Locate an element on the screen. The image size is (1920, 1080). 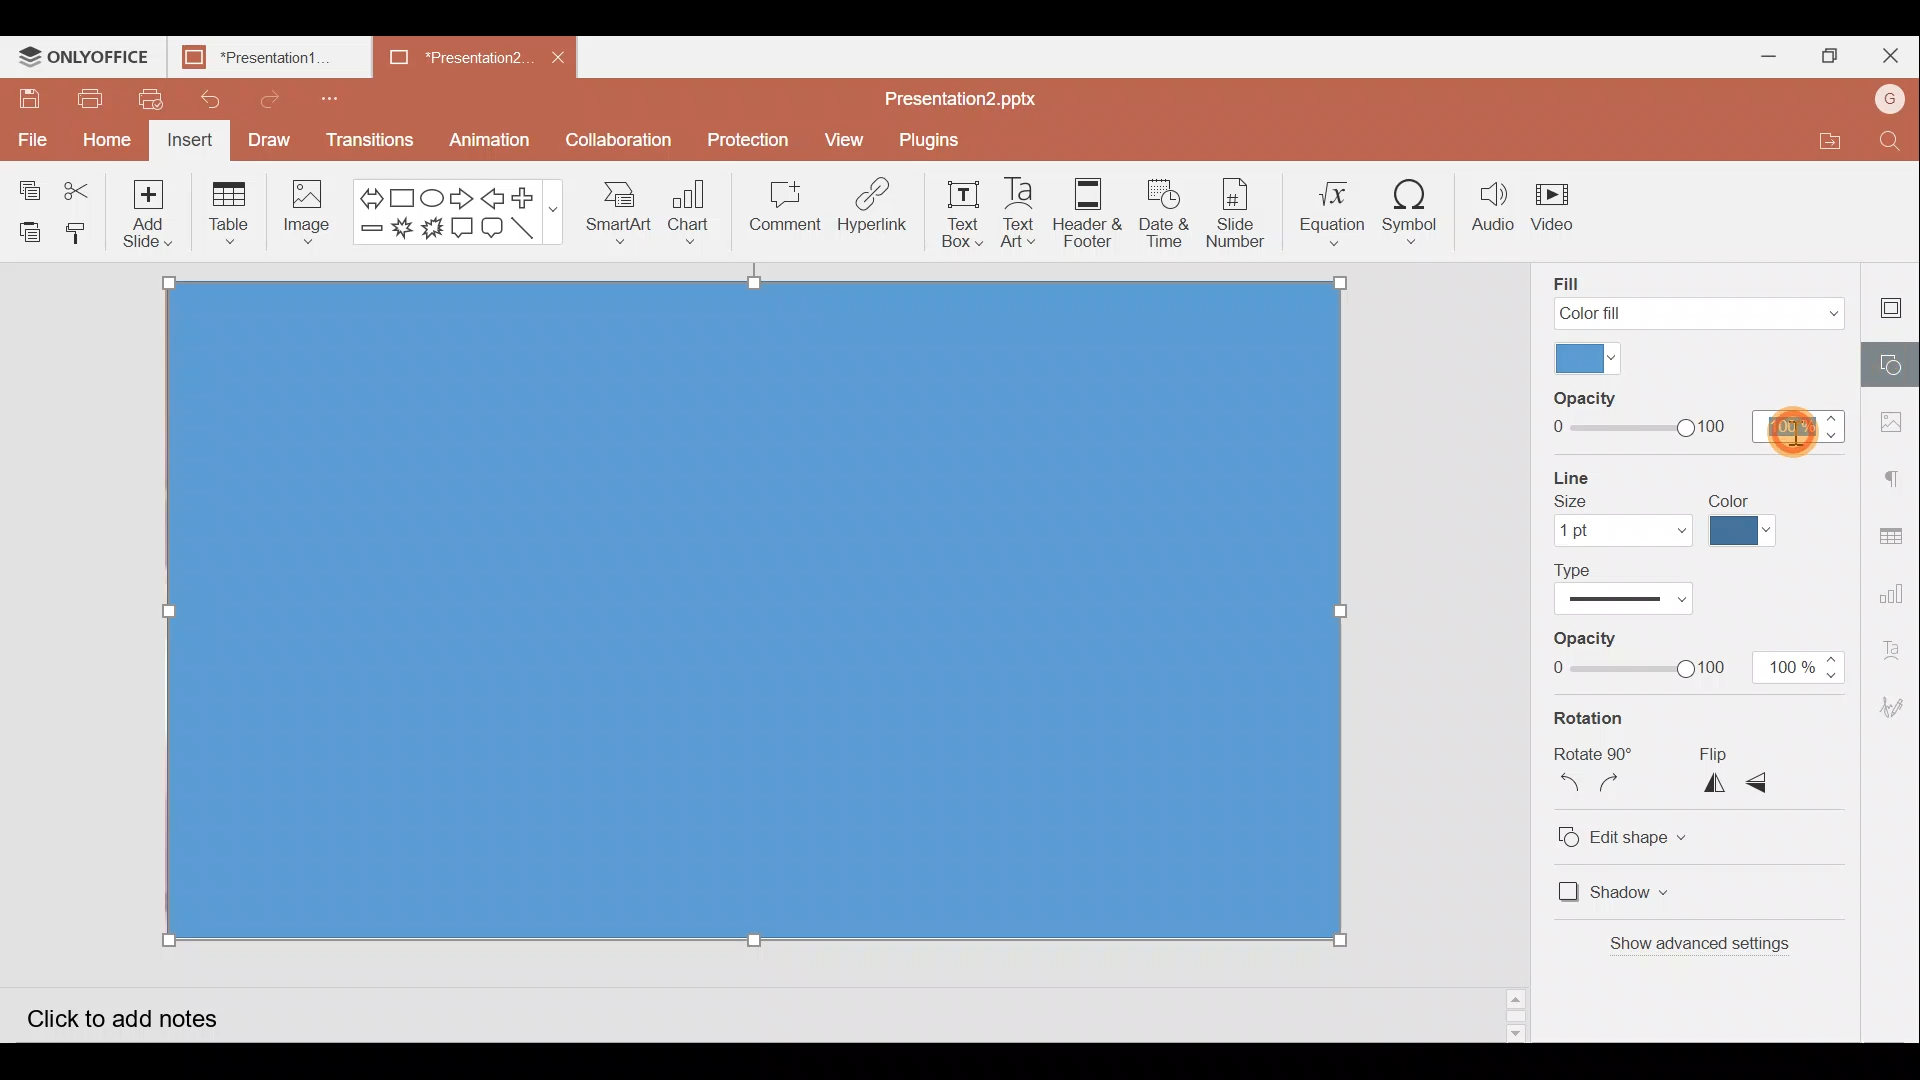
Print file is located at coordinates (92, 97).